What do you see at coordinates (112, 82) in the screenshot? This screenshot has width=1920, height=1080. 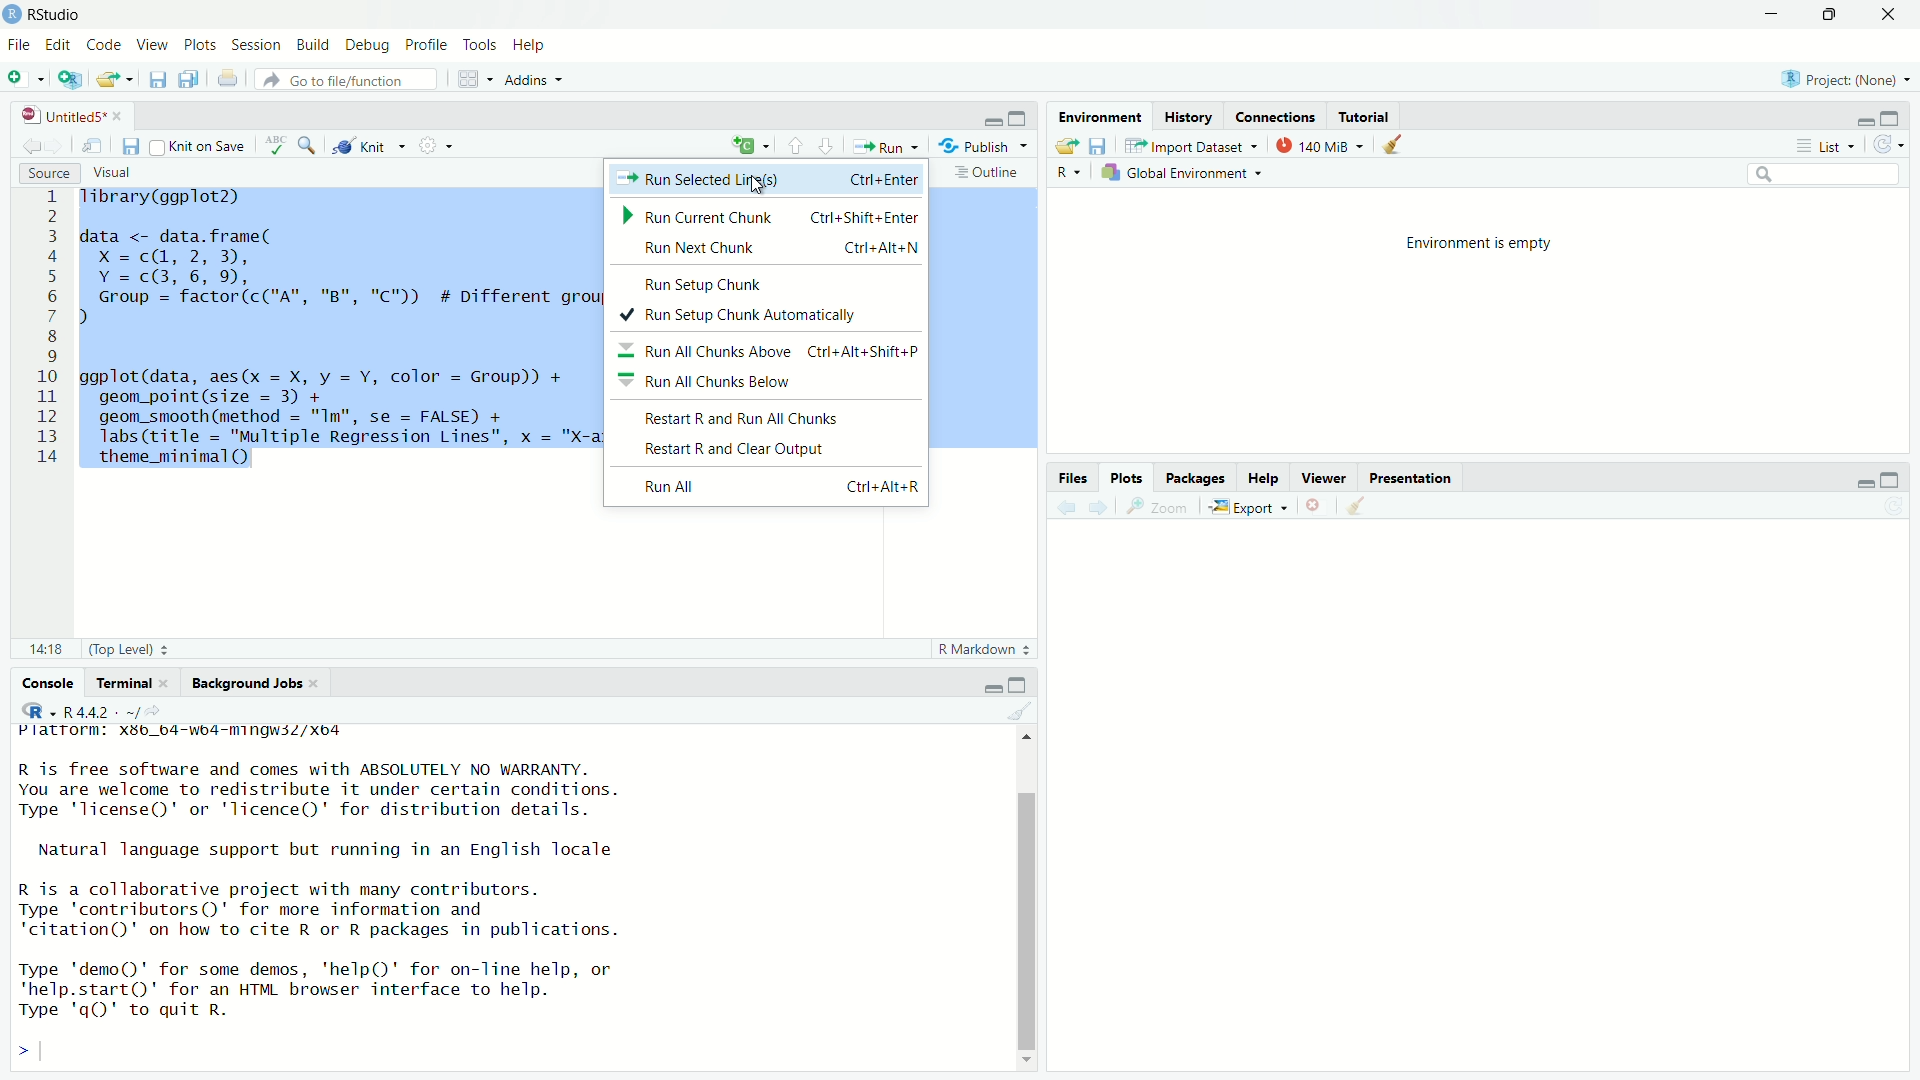 I see `export` at bounding box center [112, 82].